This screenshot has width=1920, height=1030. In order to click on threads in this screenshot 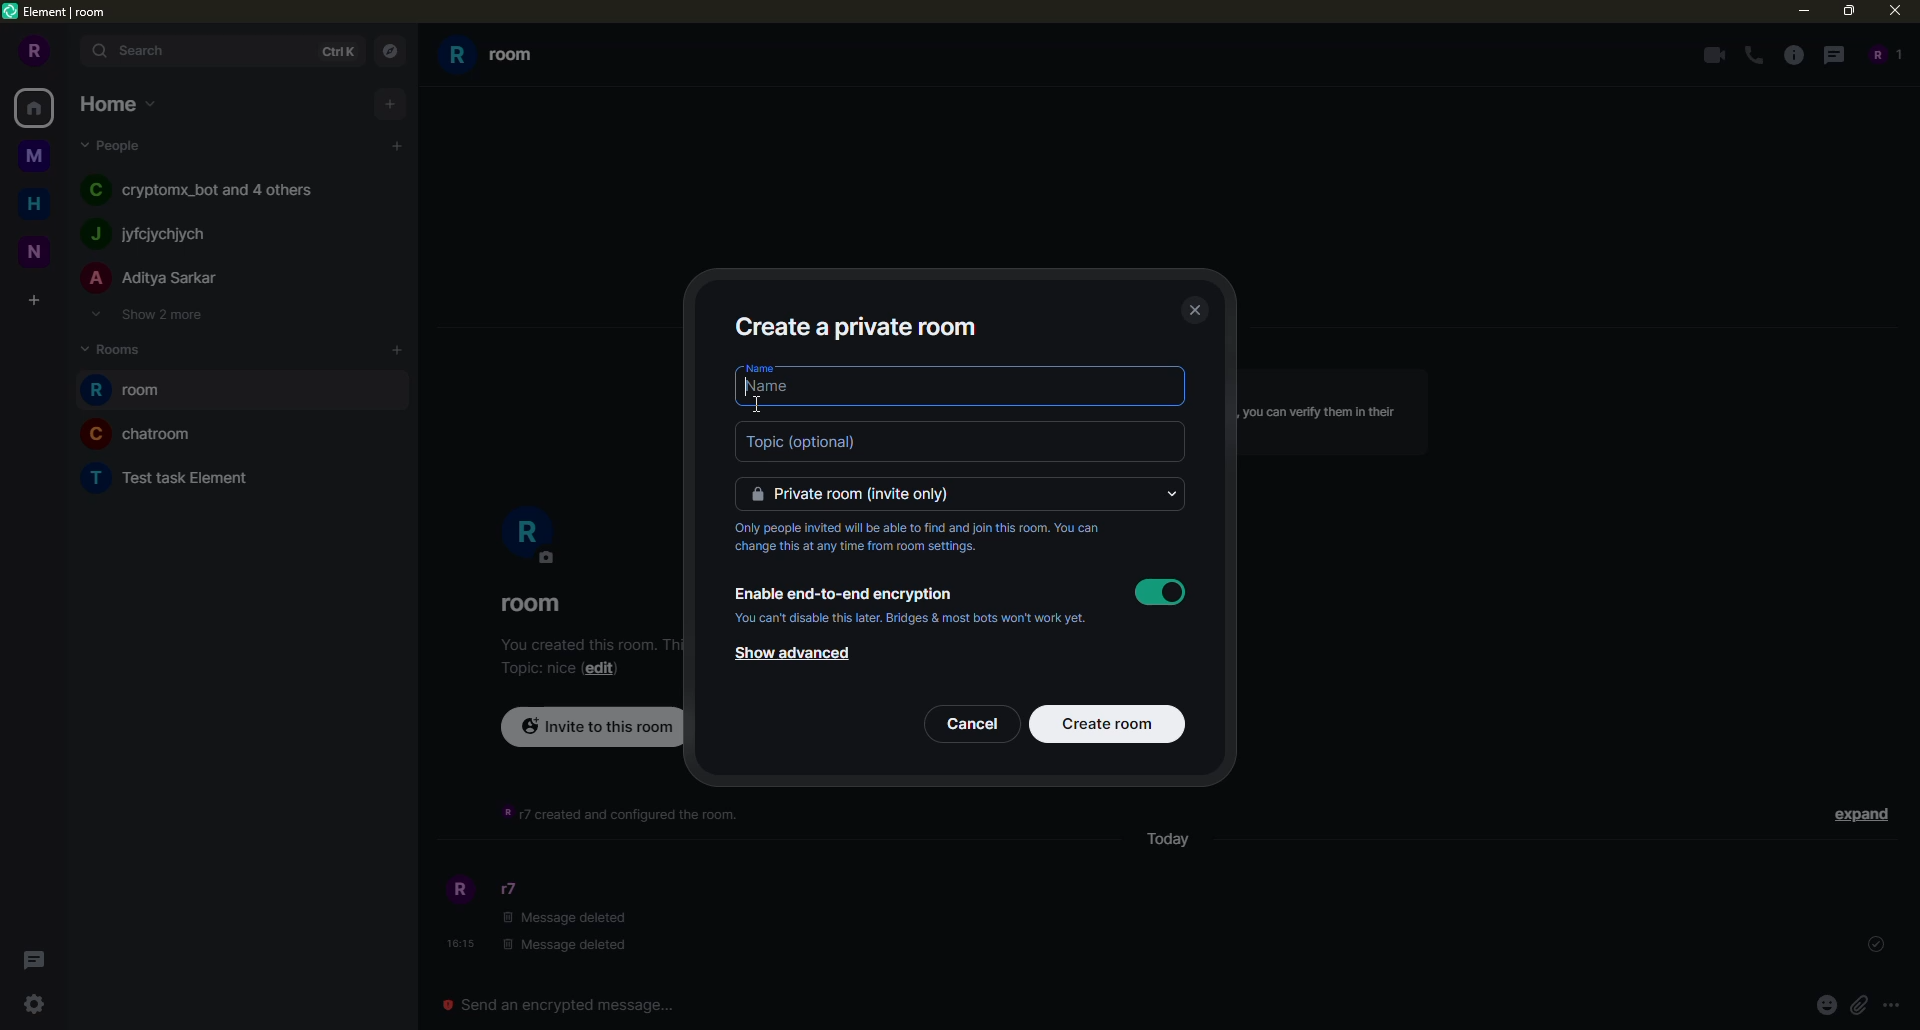, I will do `click(34, 959)`.